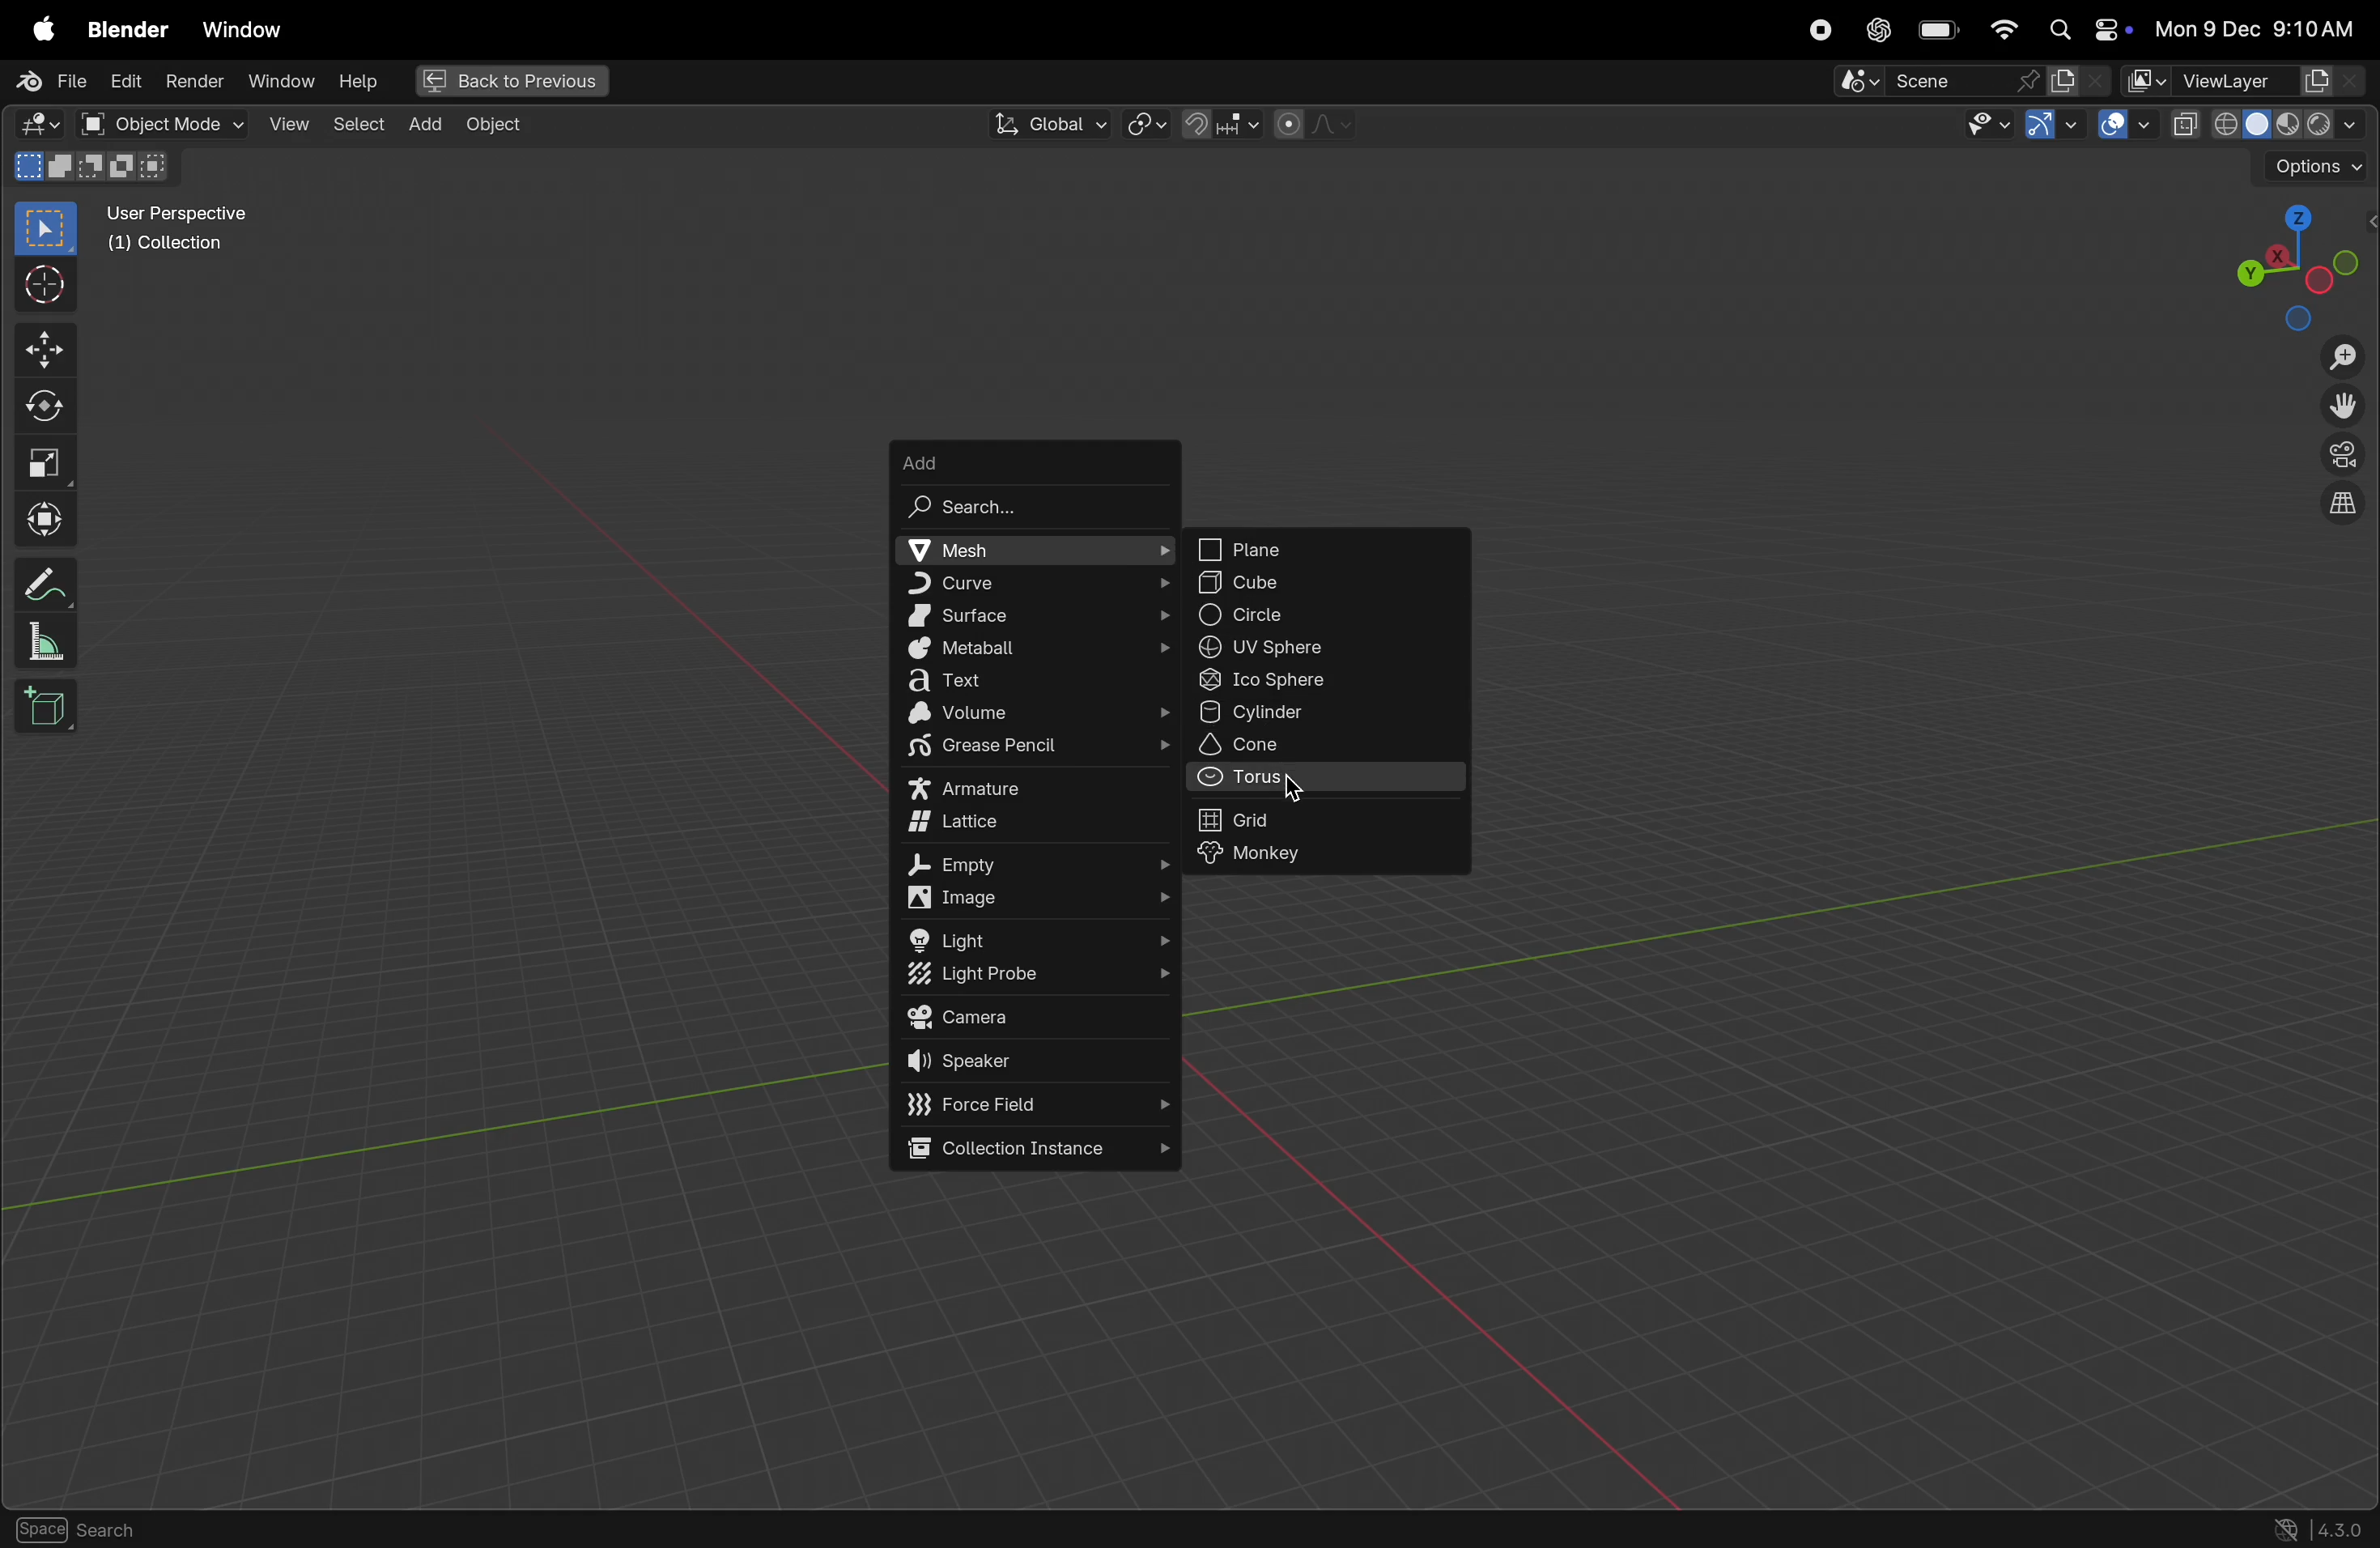 Image resolution: width=2380 pixels, height=1548 pixels. What do you see at coordinates (51, 402) in the screenshot?
I see `rotate ` at bounding box center [51, 402].